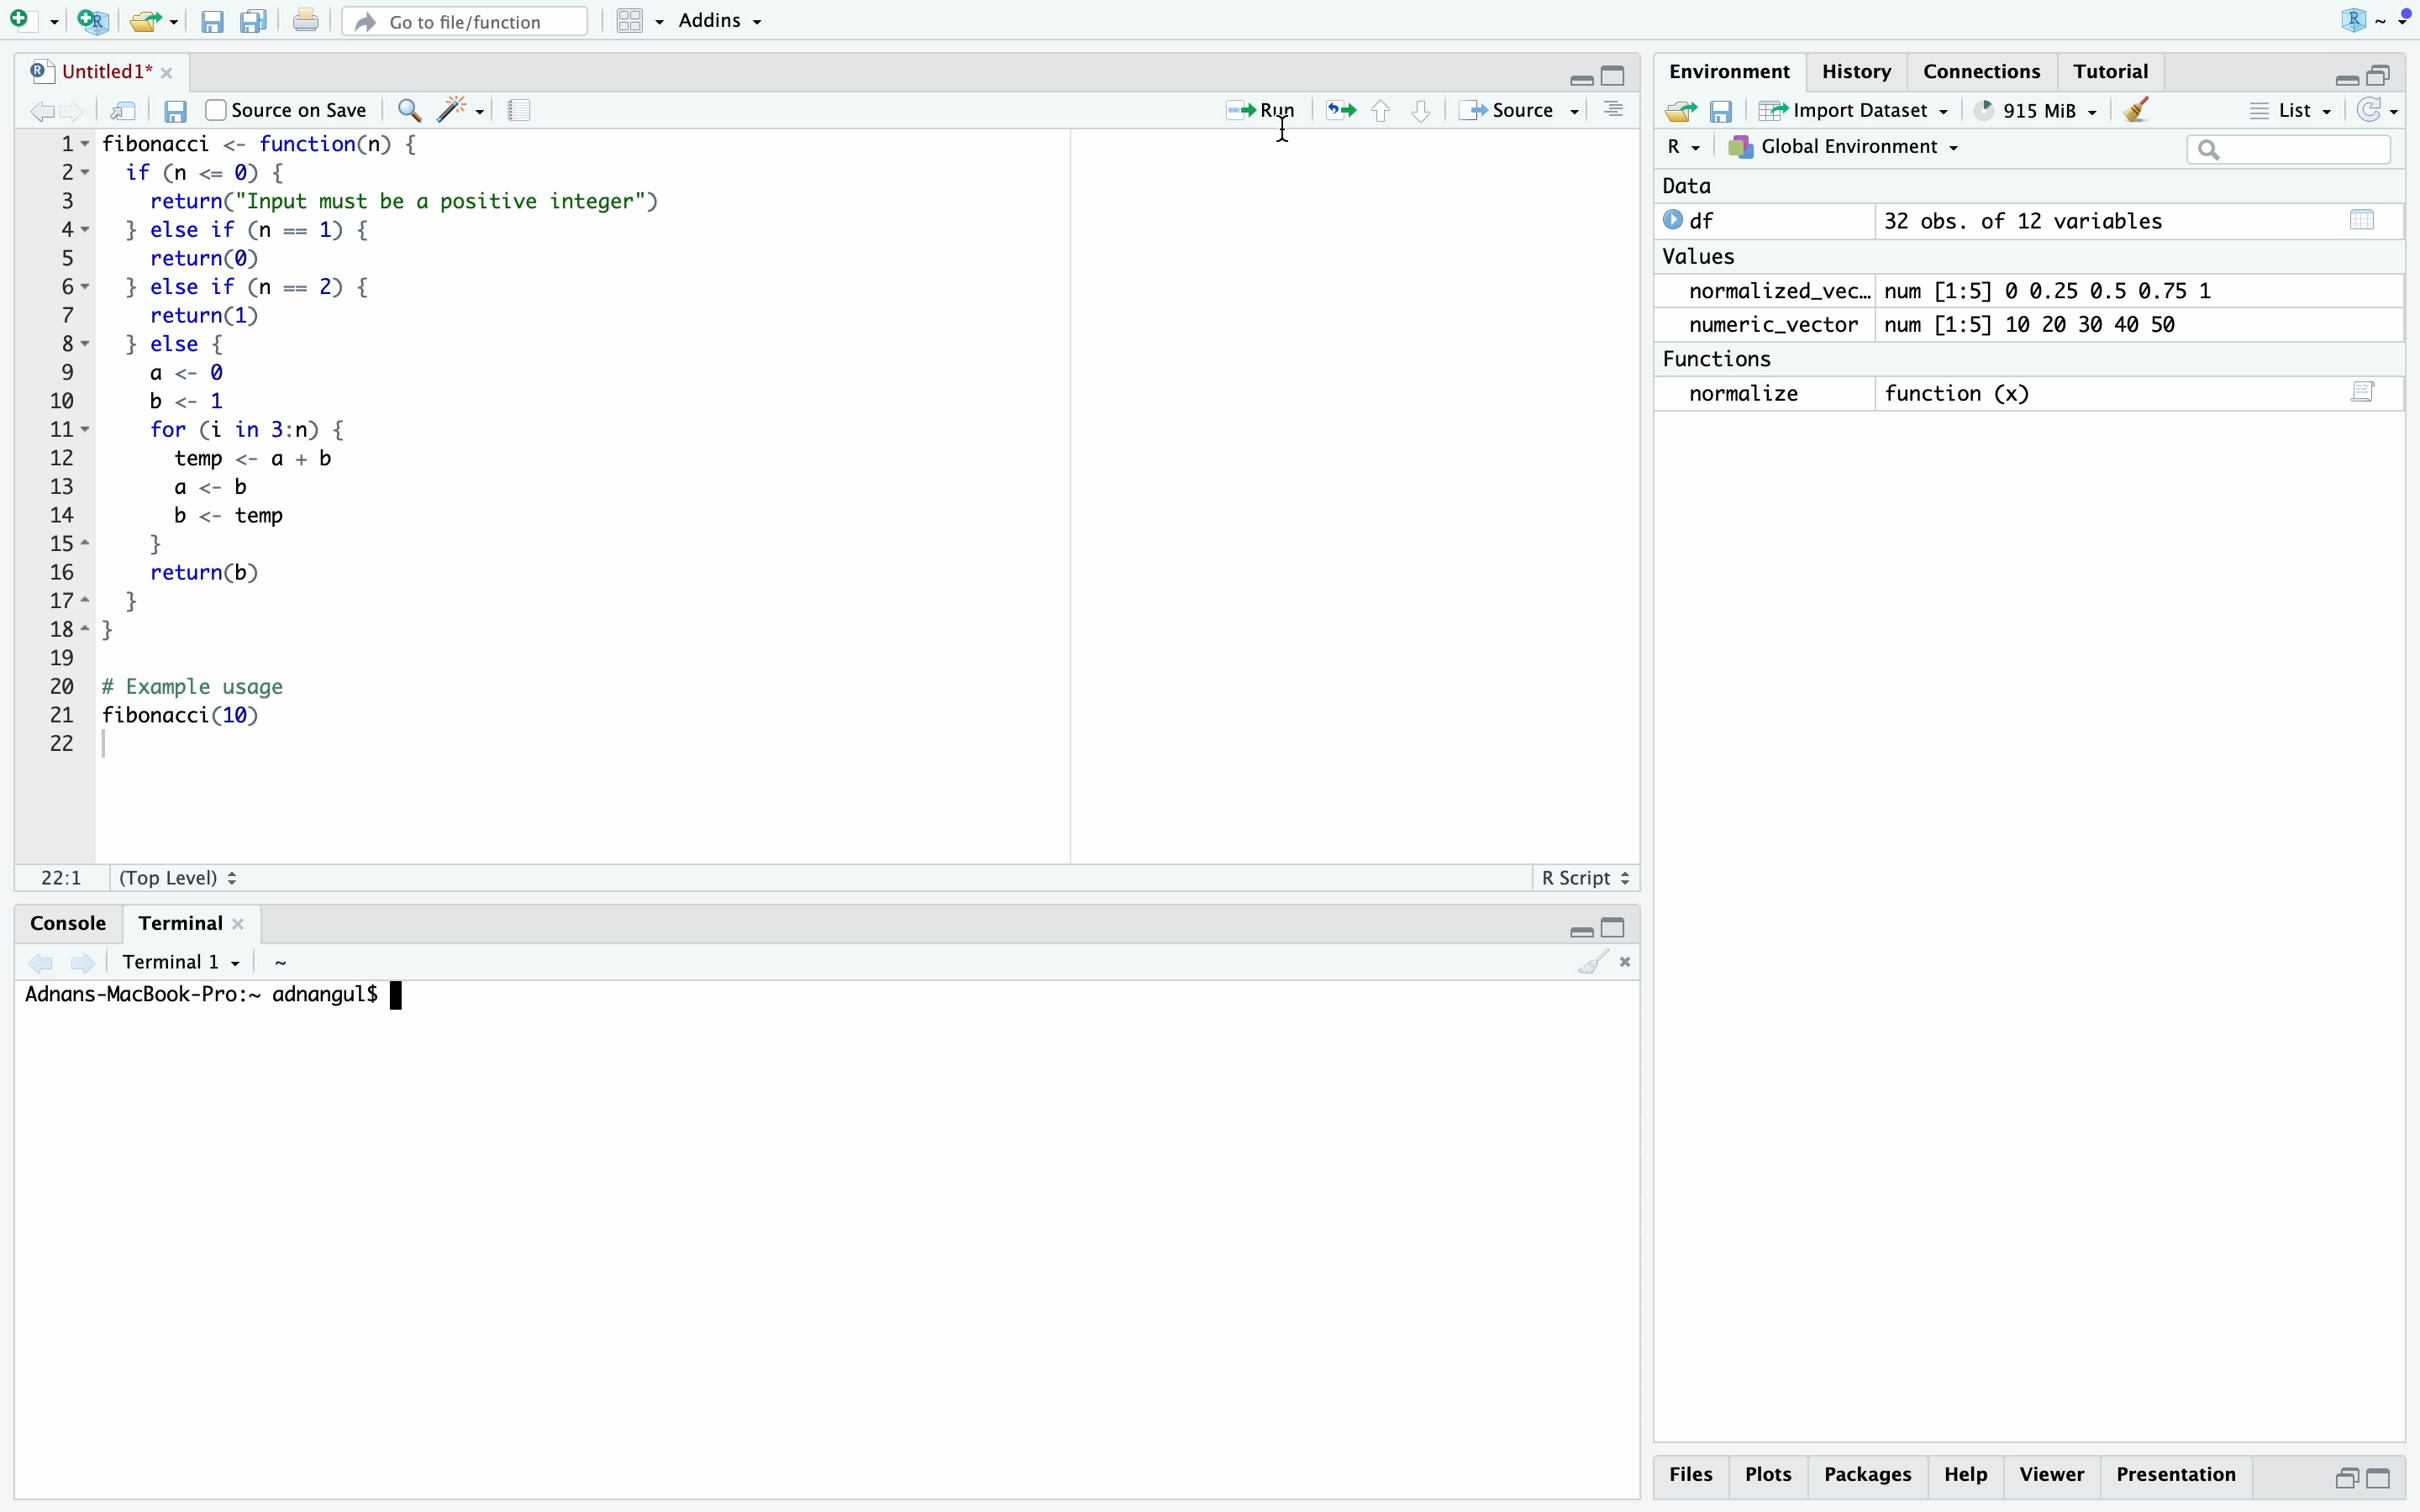  What do you see at coordinates (2366, 389) in the screenshot?
I see `script editor` at bounding box center [2366, 389].